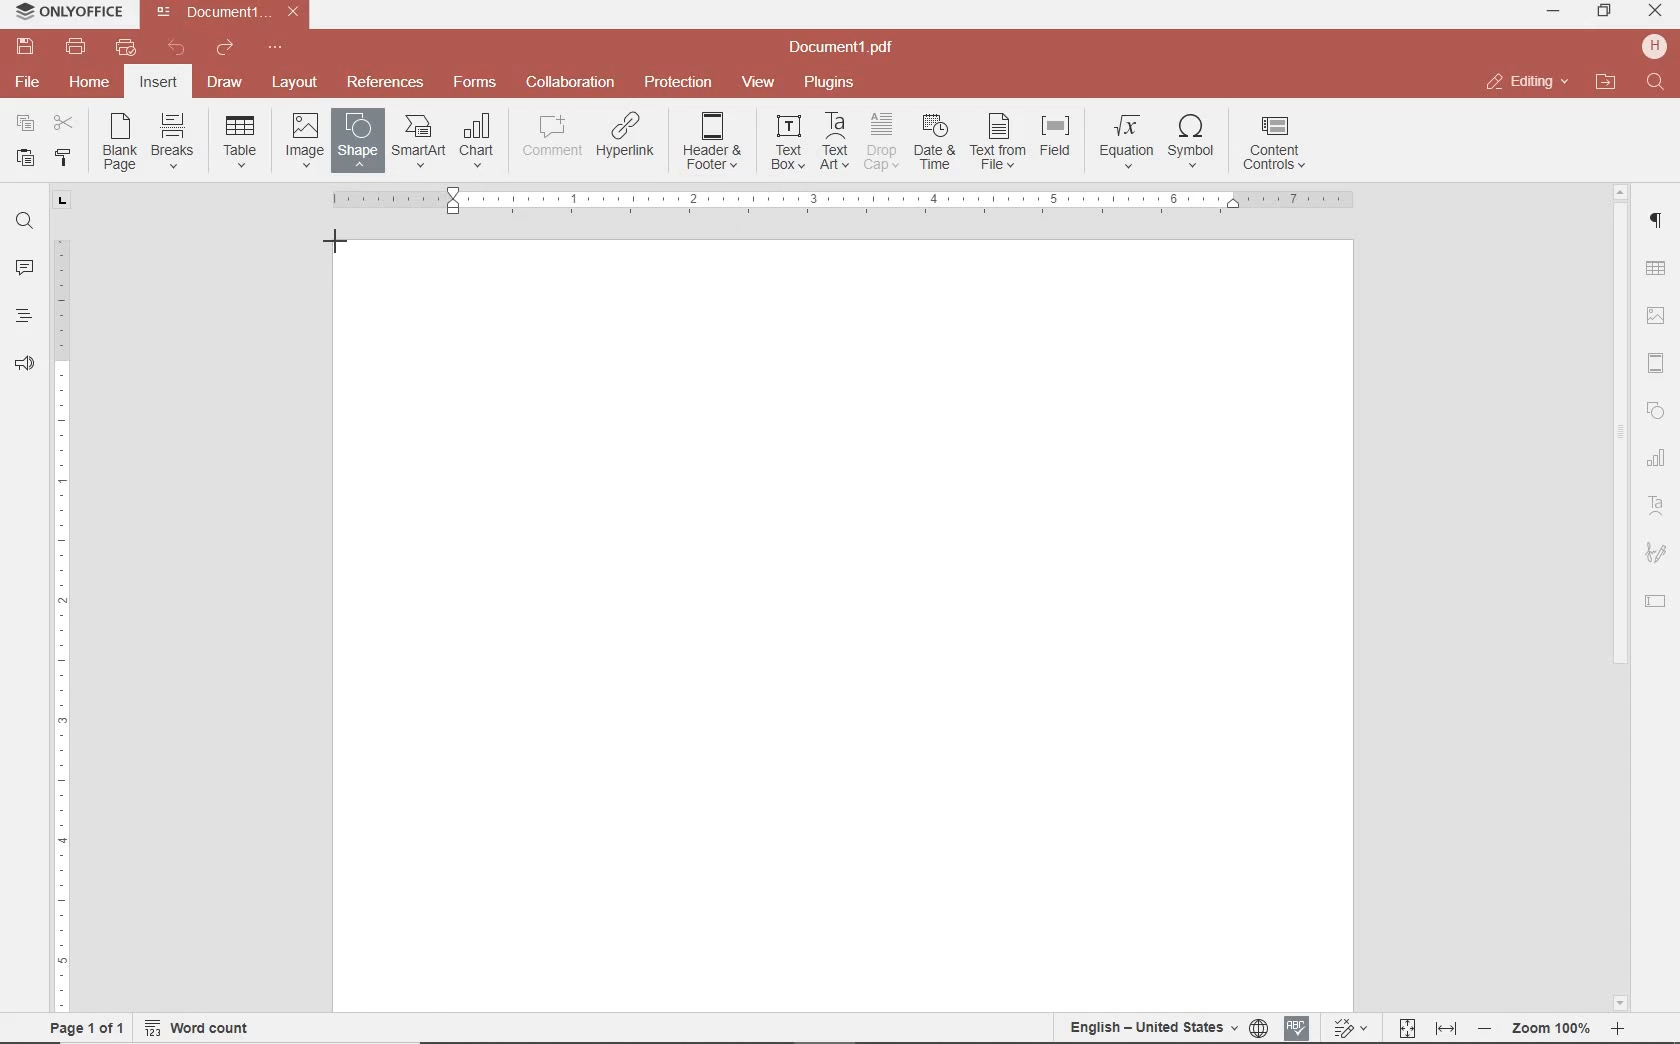 The image size is (1680, 1044). I want to click on hp, so click(1658, 46).